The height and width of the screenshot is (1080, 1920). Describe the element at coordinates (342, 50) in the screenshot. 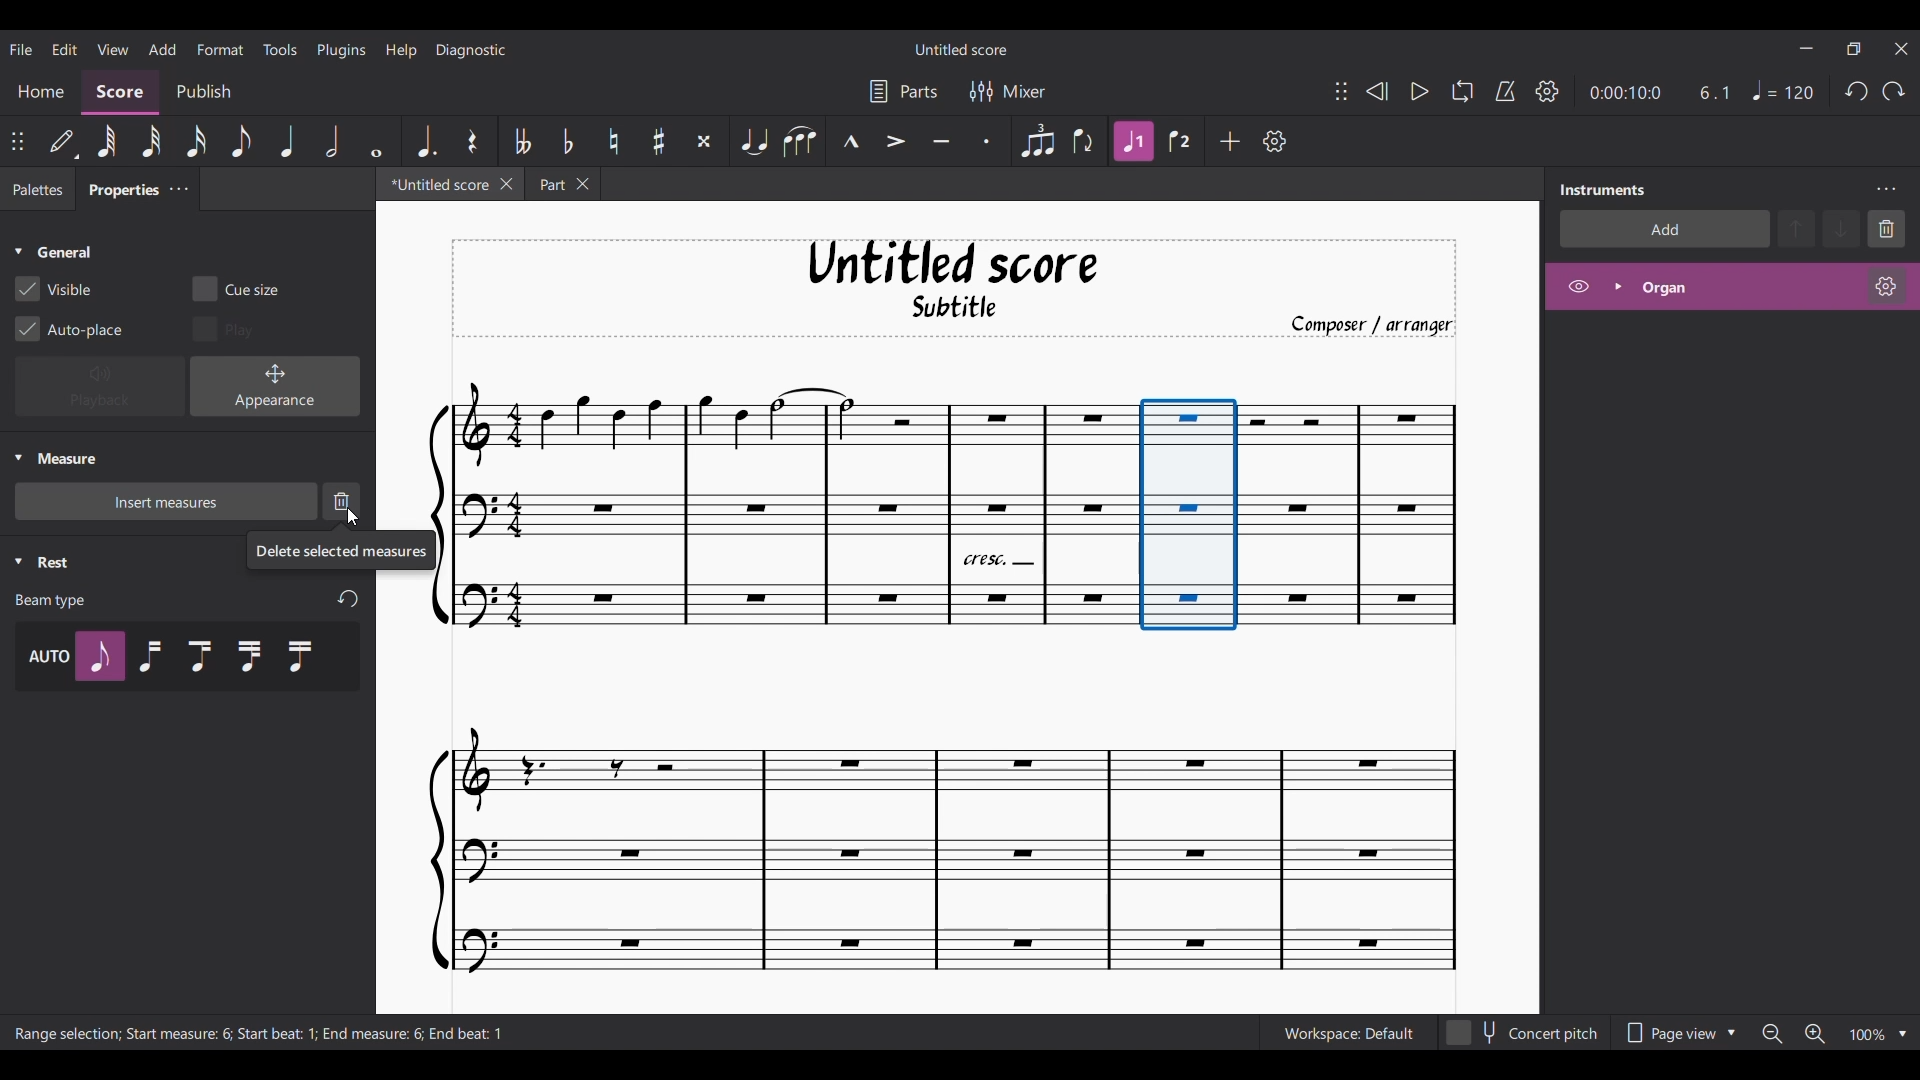

I see `Plugins menu` at that location.